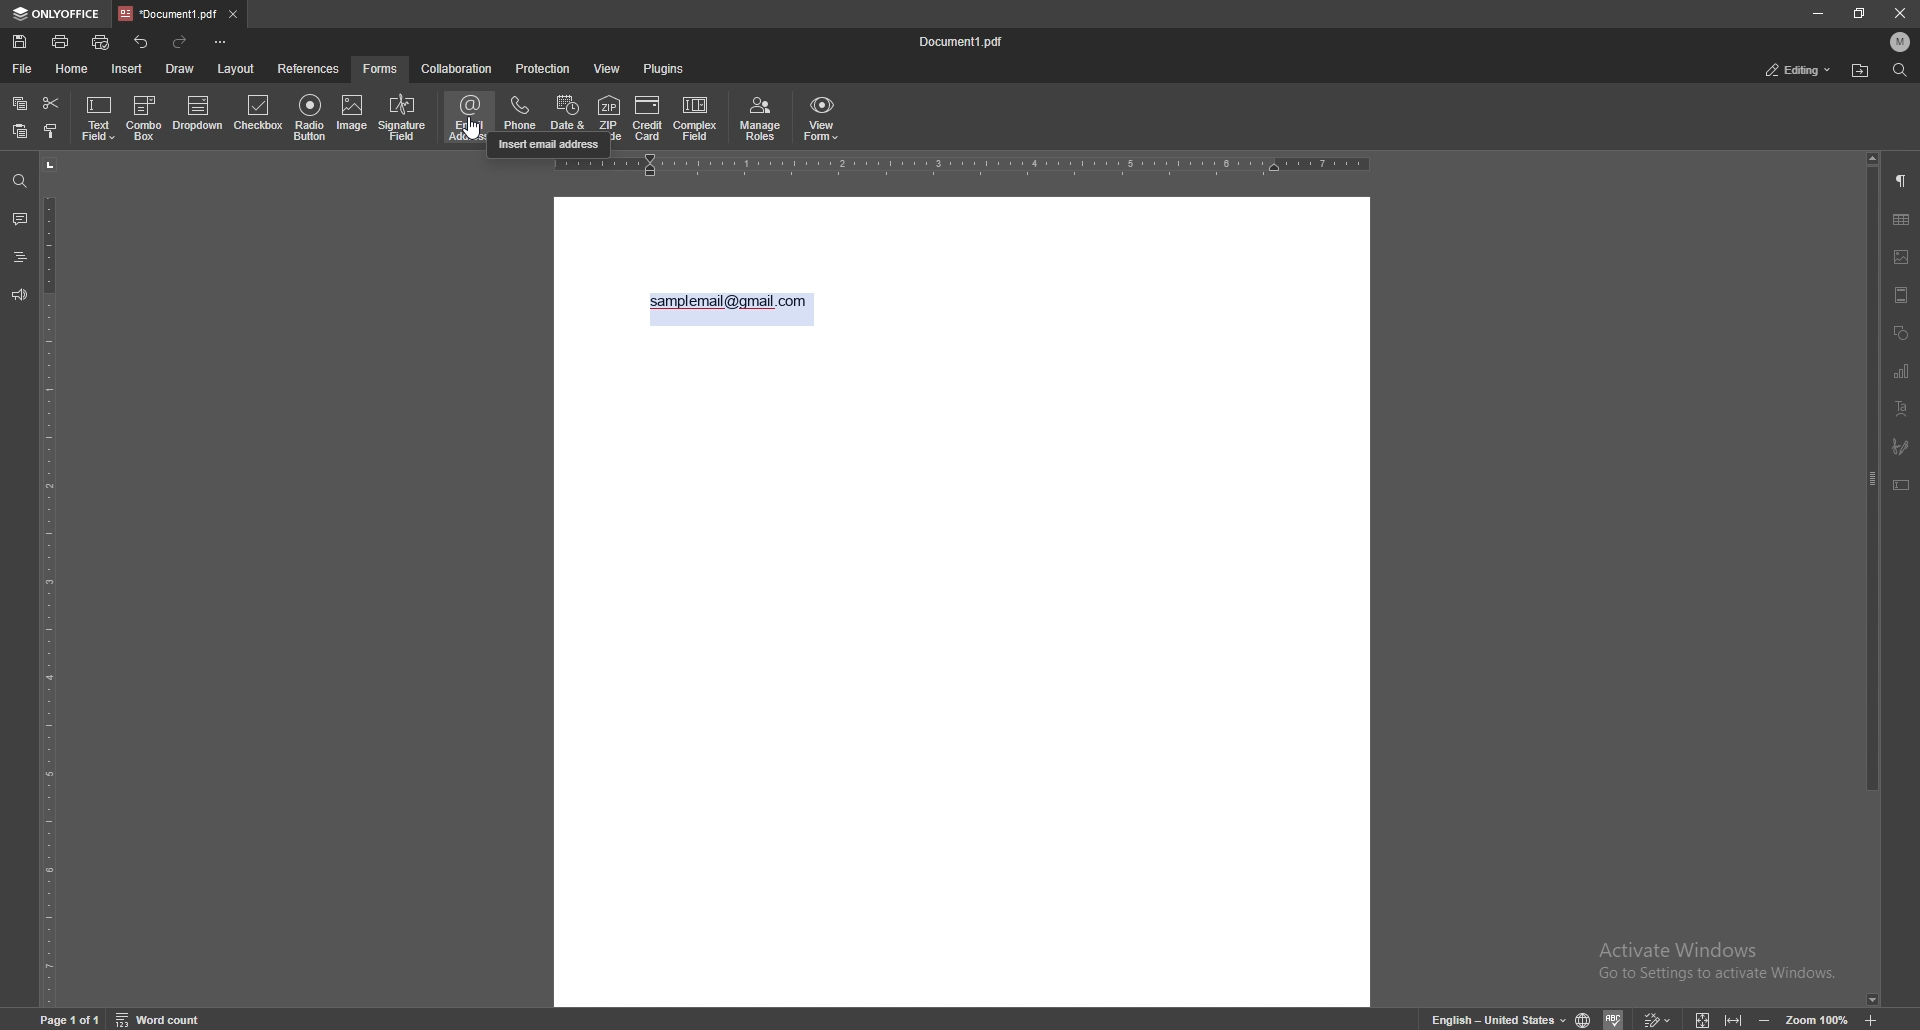 The width and height of the screenshot is (1920, 1030). Describe the element at coordinates (1903, 485) in the screenshot. I see `text box` at that location.